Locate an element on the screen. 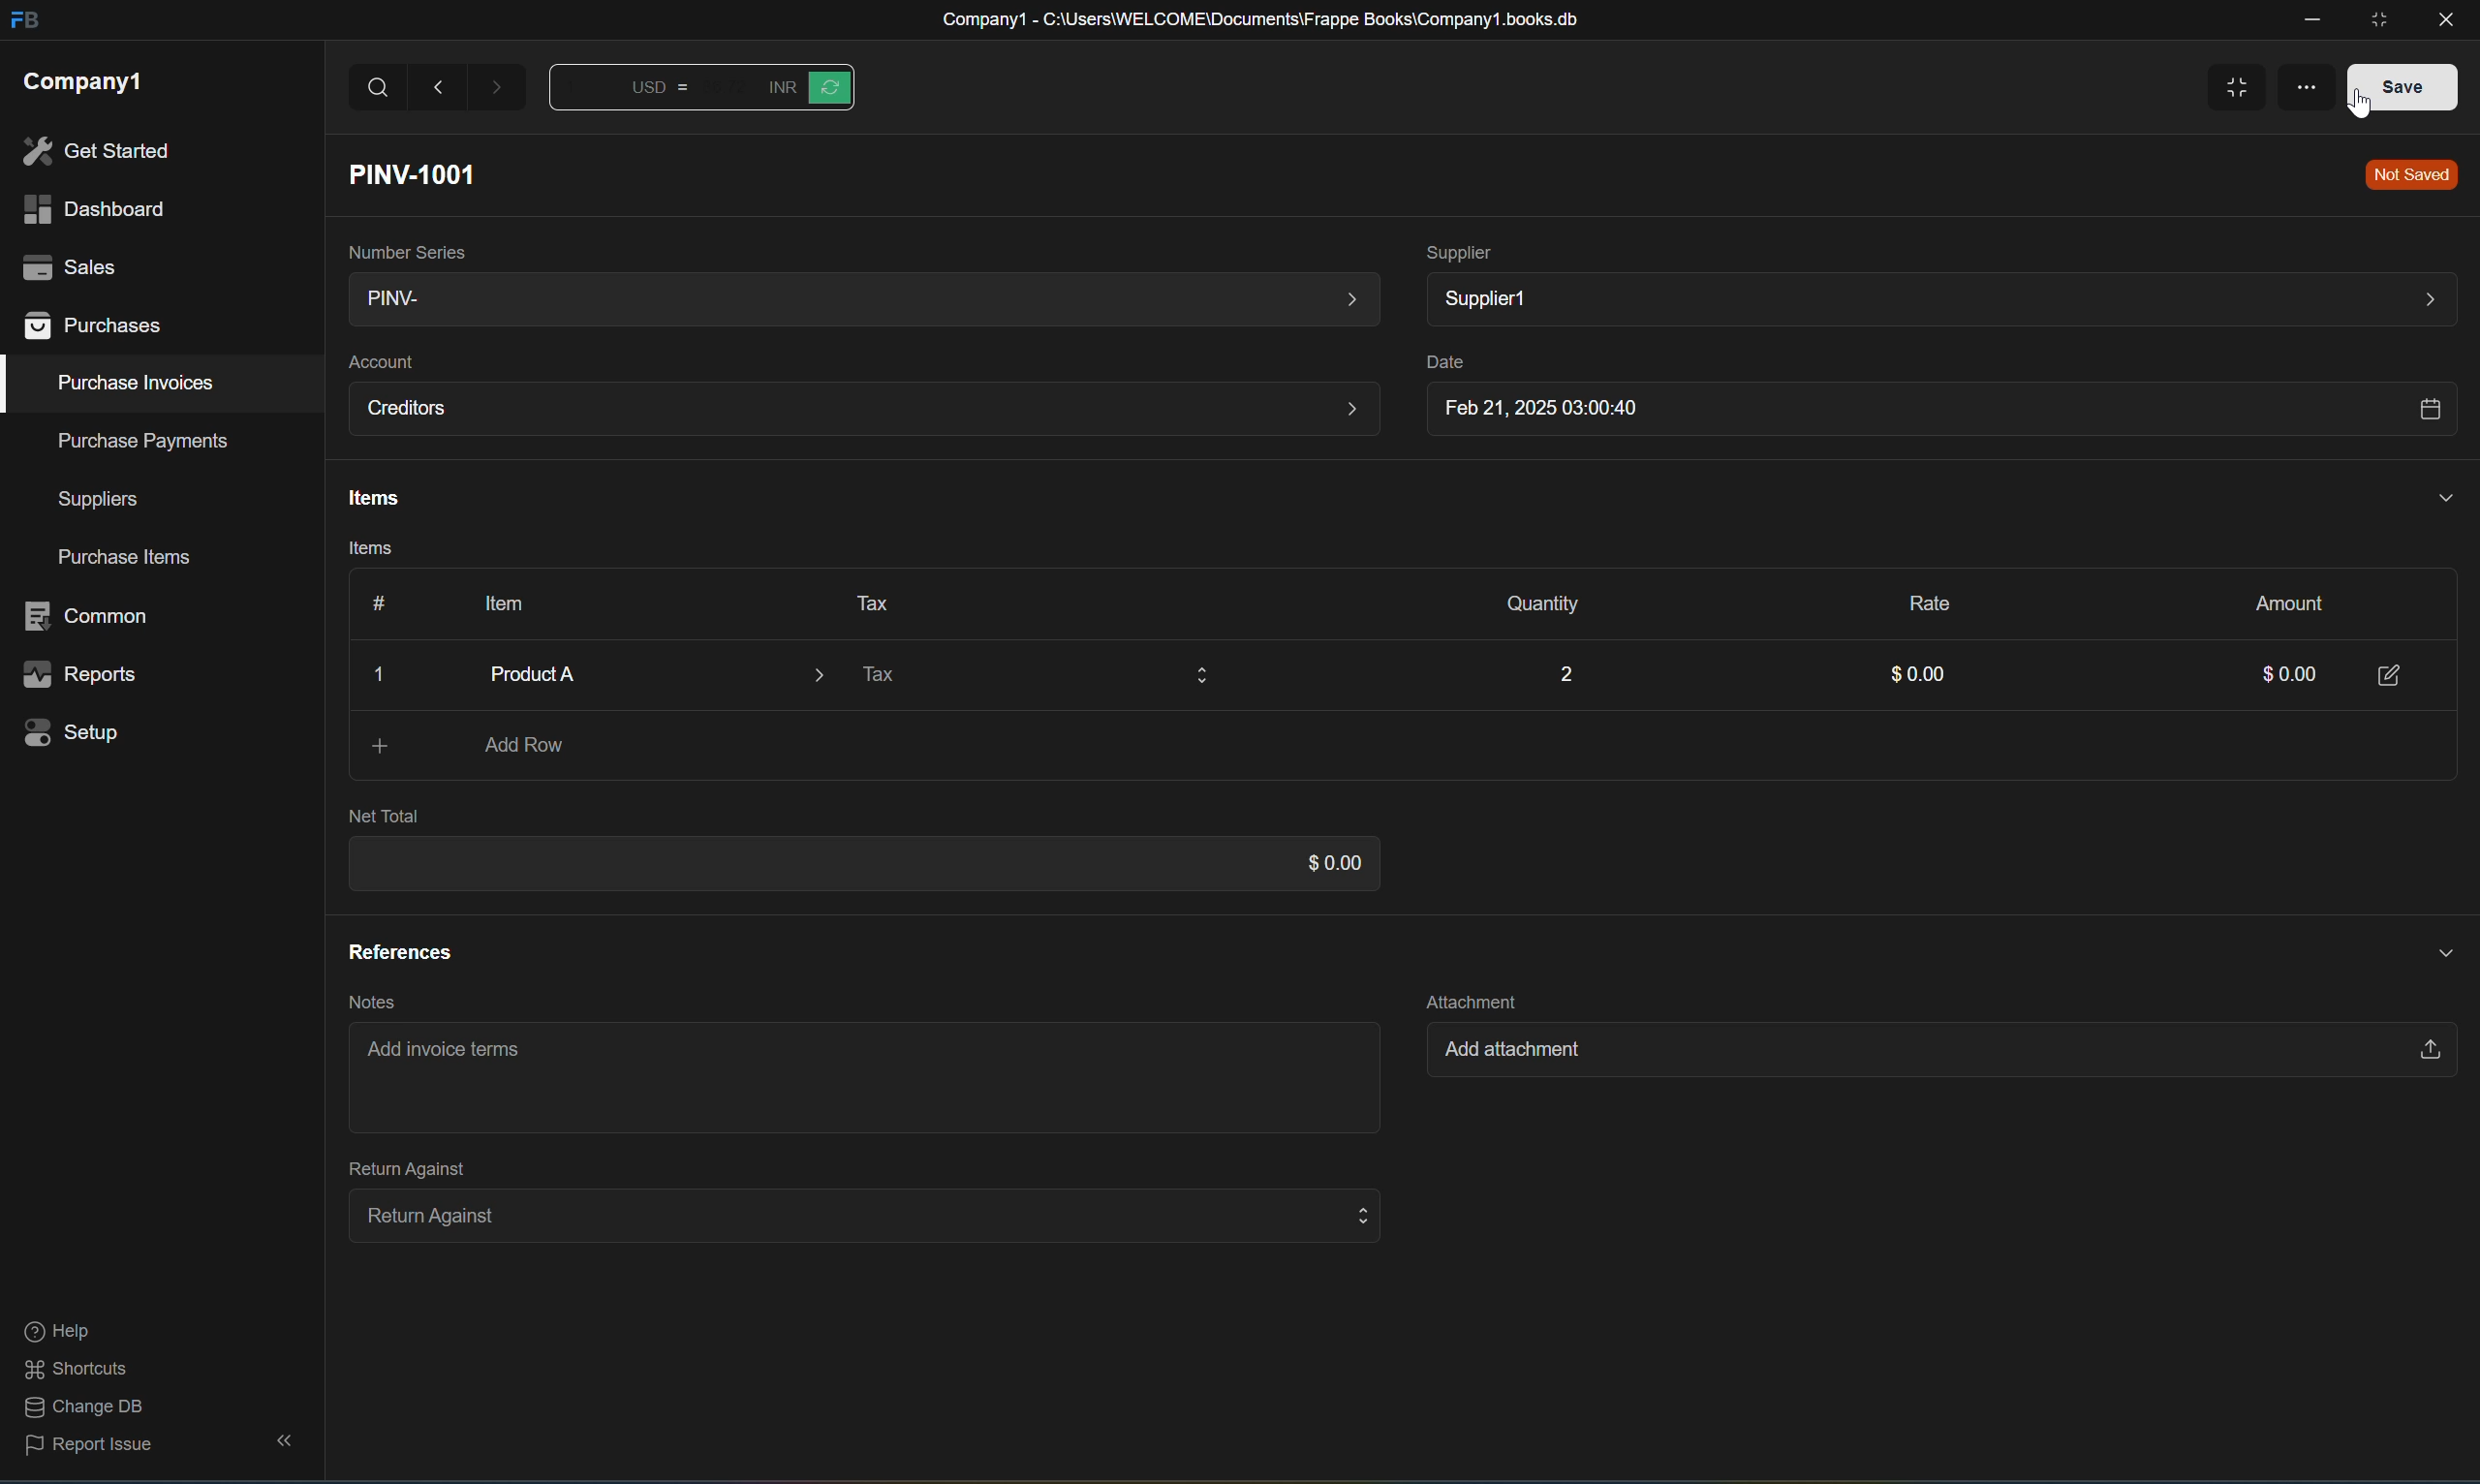 The height and width of the screenshot is (1484, 2480). Forward is located at coordinates (500, 92).